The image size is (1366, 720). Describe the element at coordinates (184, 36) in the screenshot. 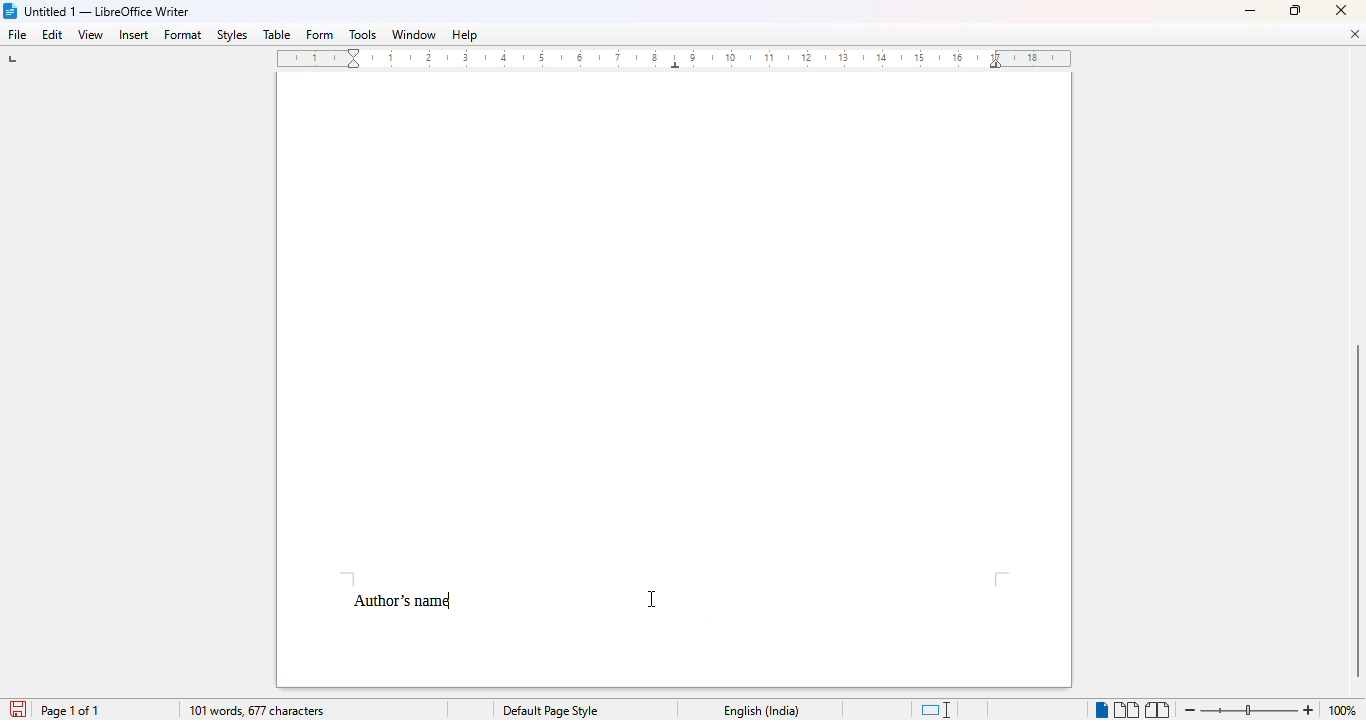

I see `format` at that location.